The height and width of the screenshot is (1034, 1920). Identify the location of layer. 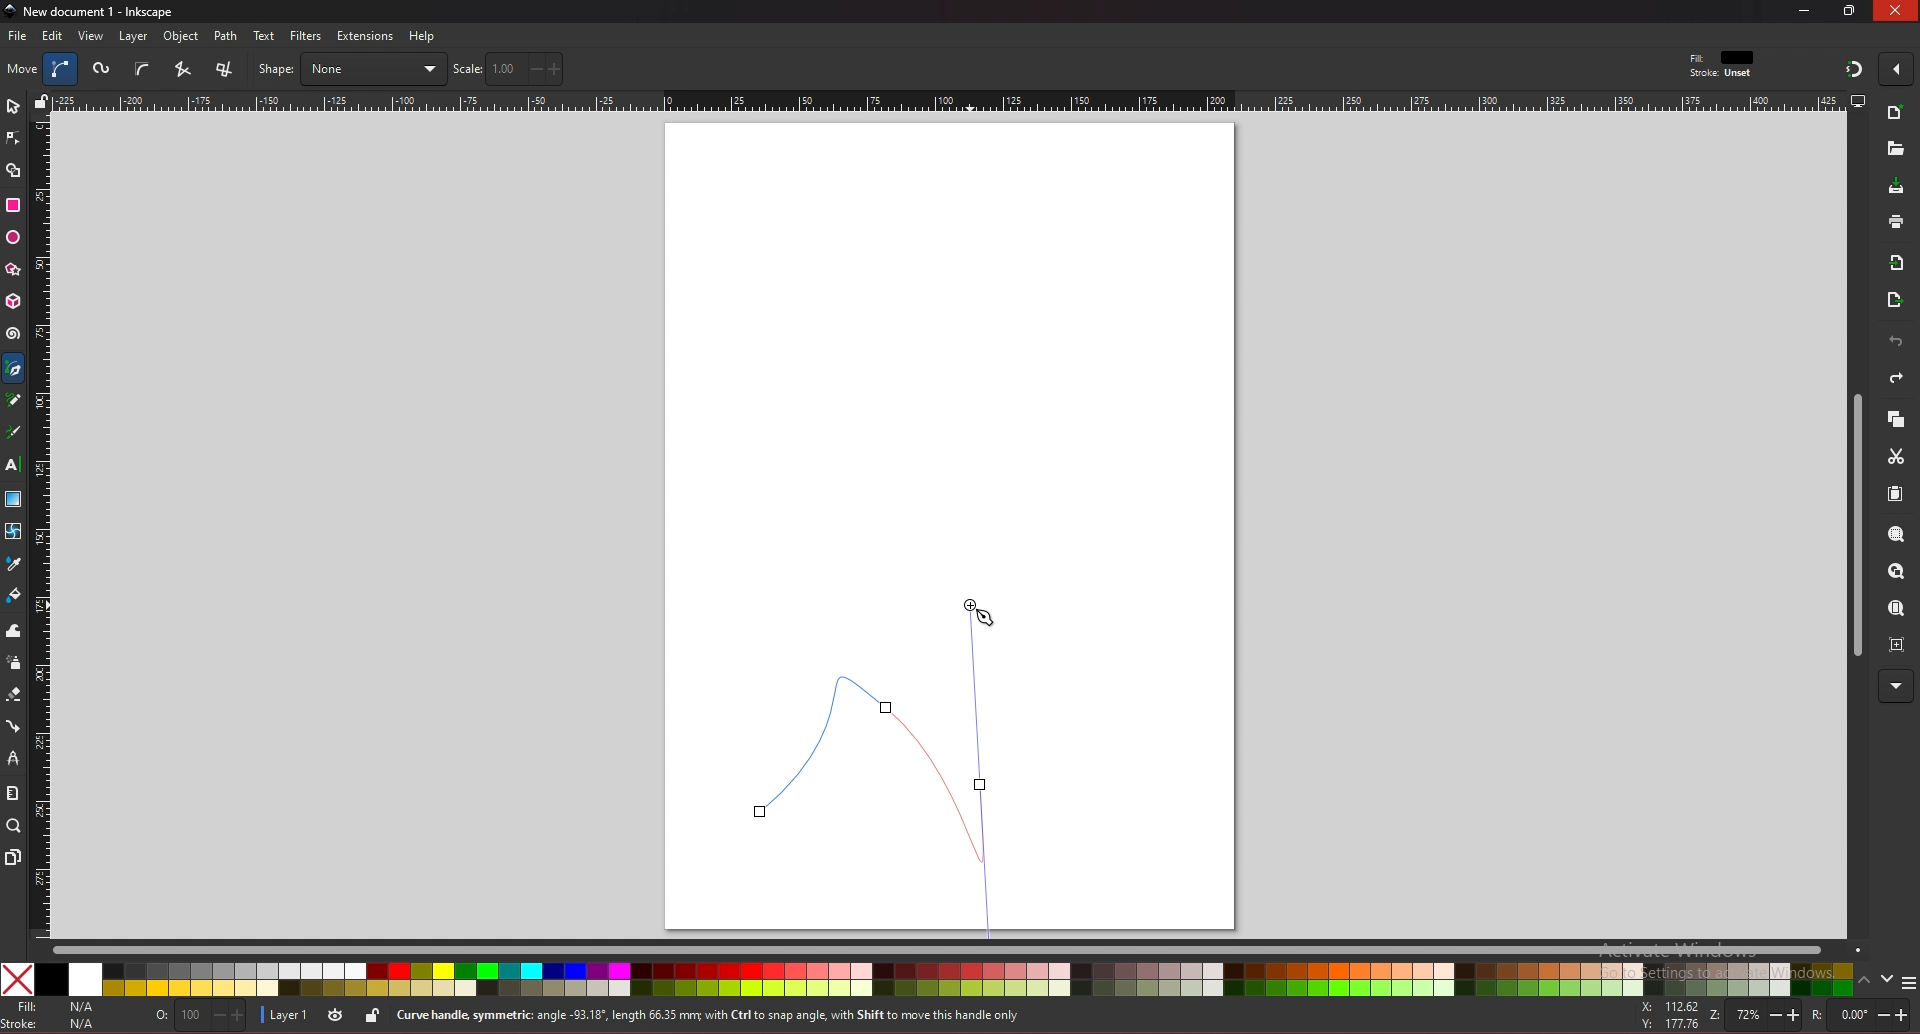
(283, 1016).